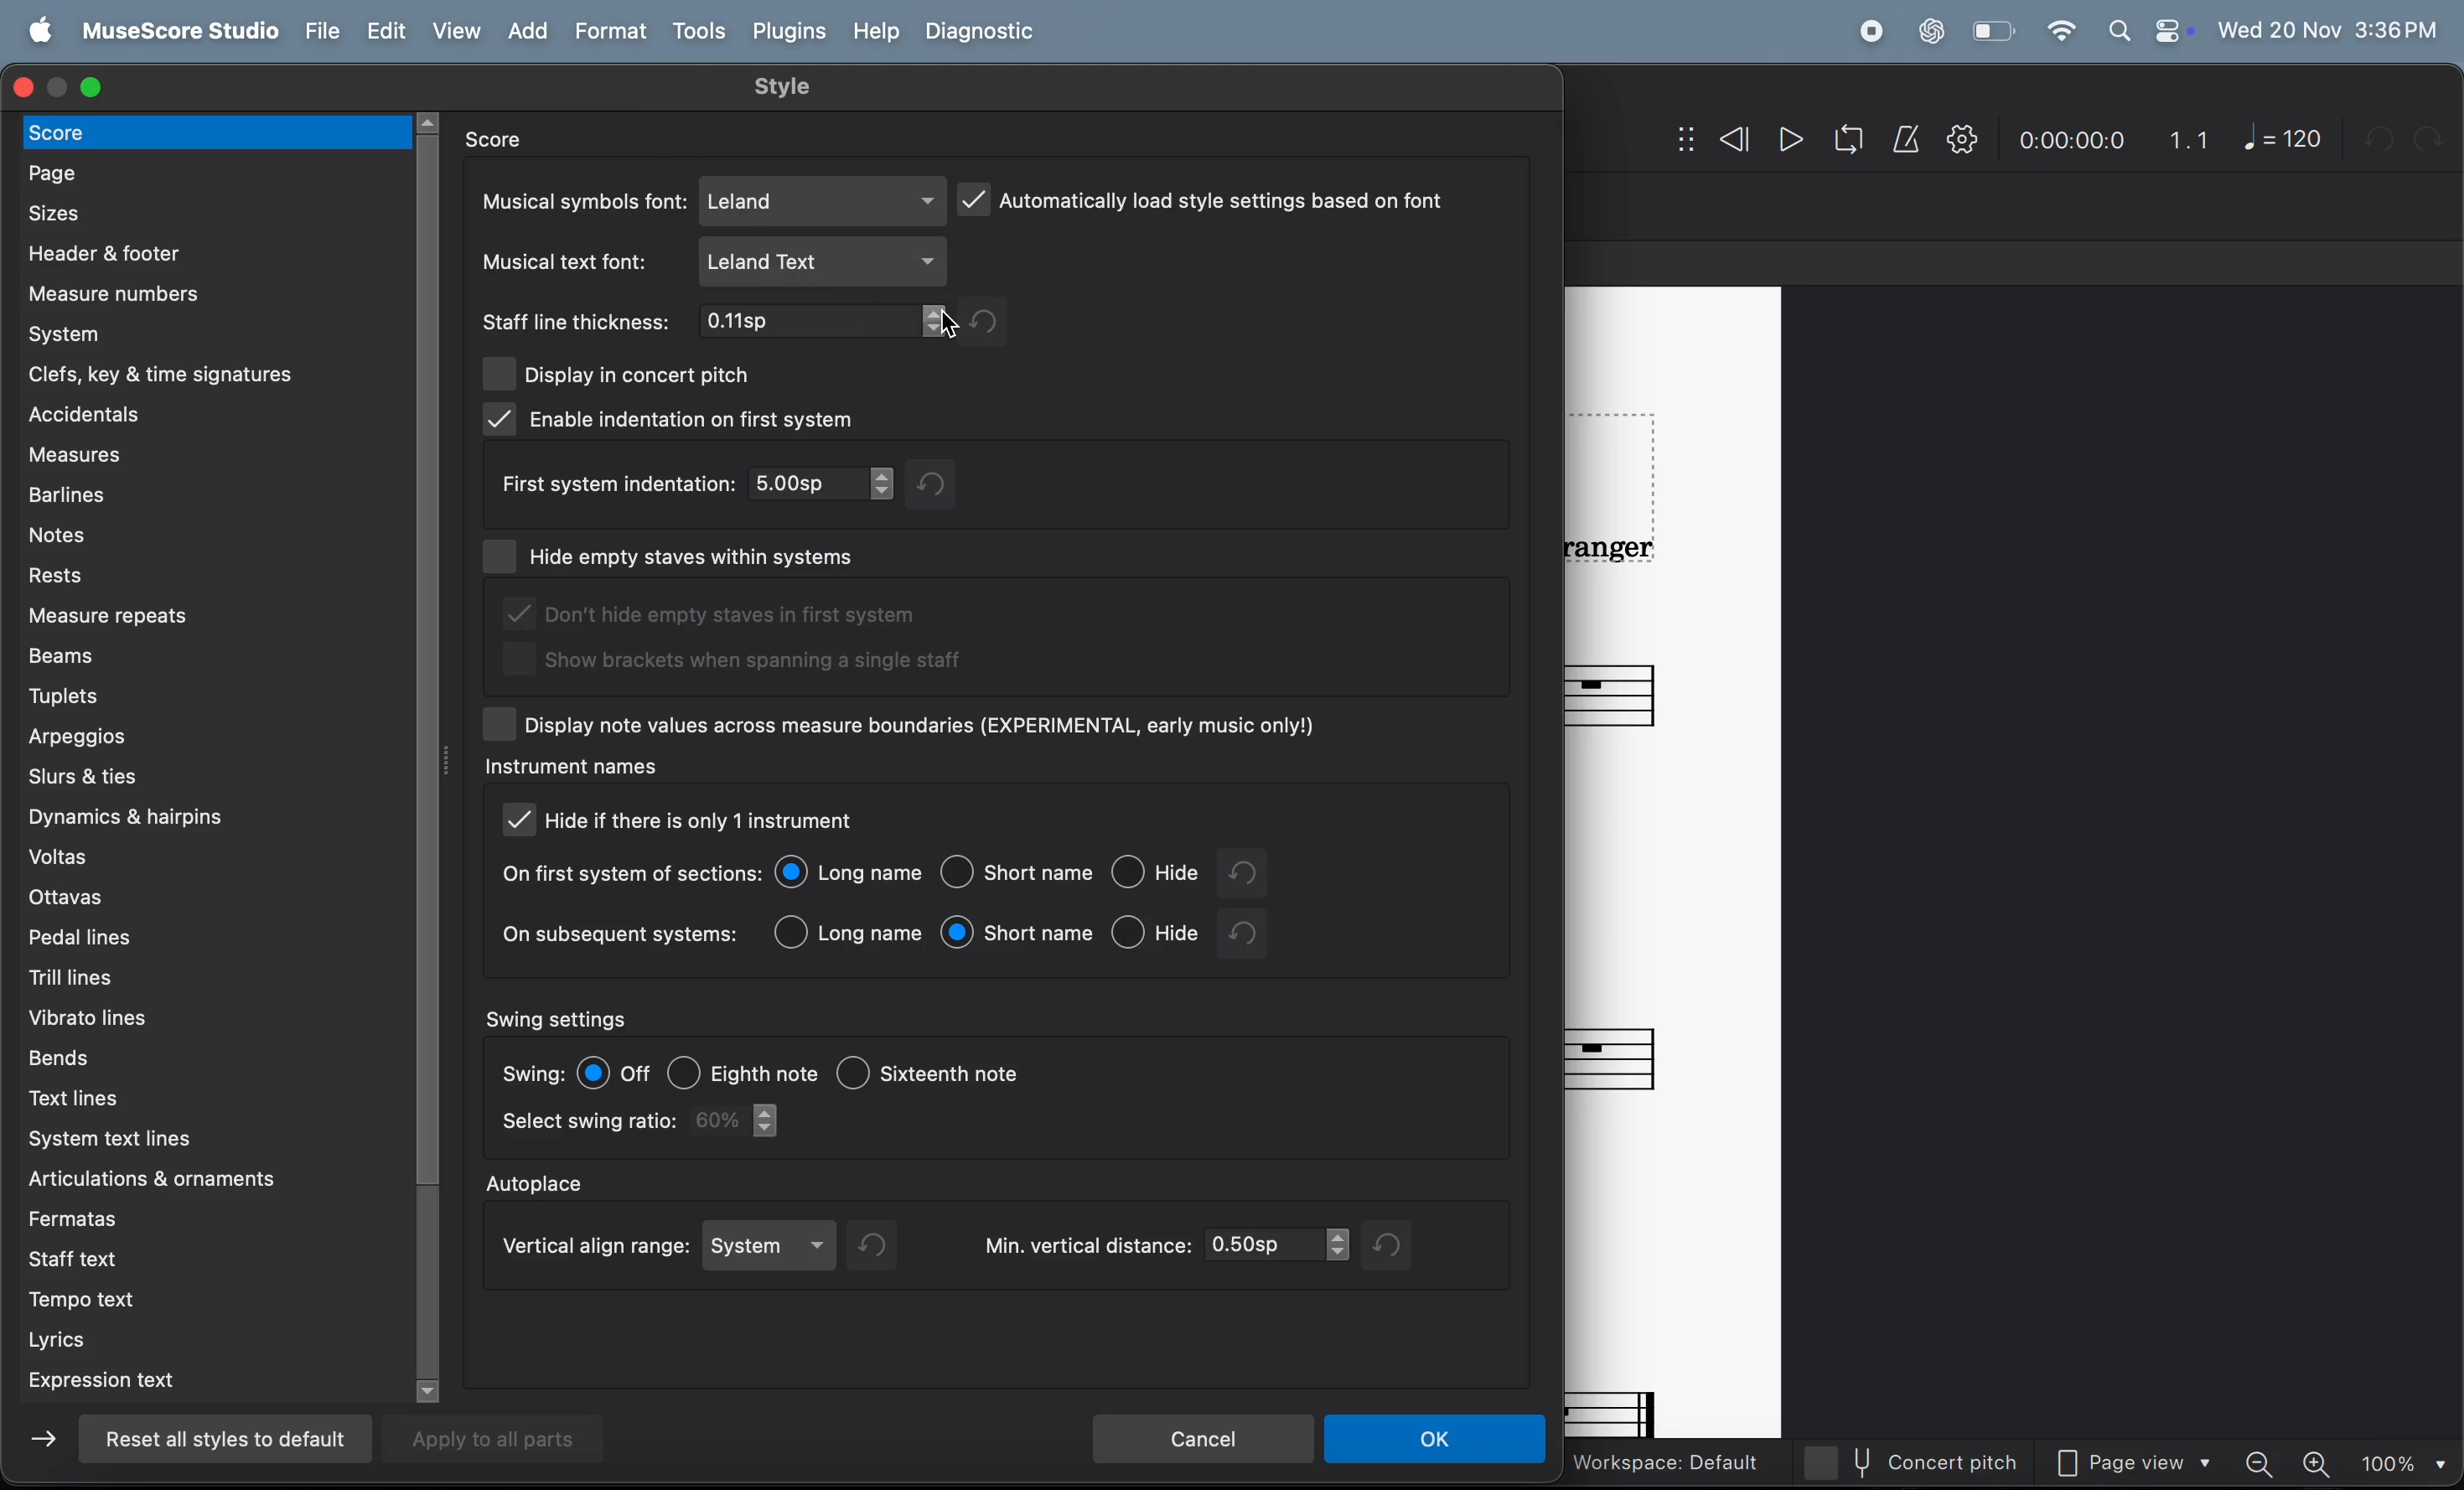 The height and width of the screenshot is (1490, 2464). I want to click on chat gpt, so click(1932, 31).